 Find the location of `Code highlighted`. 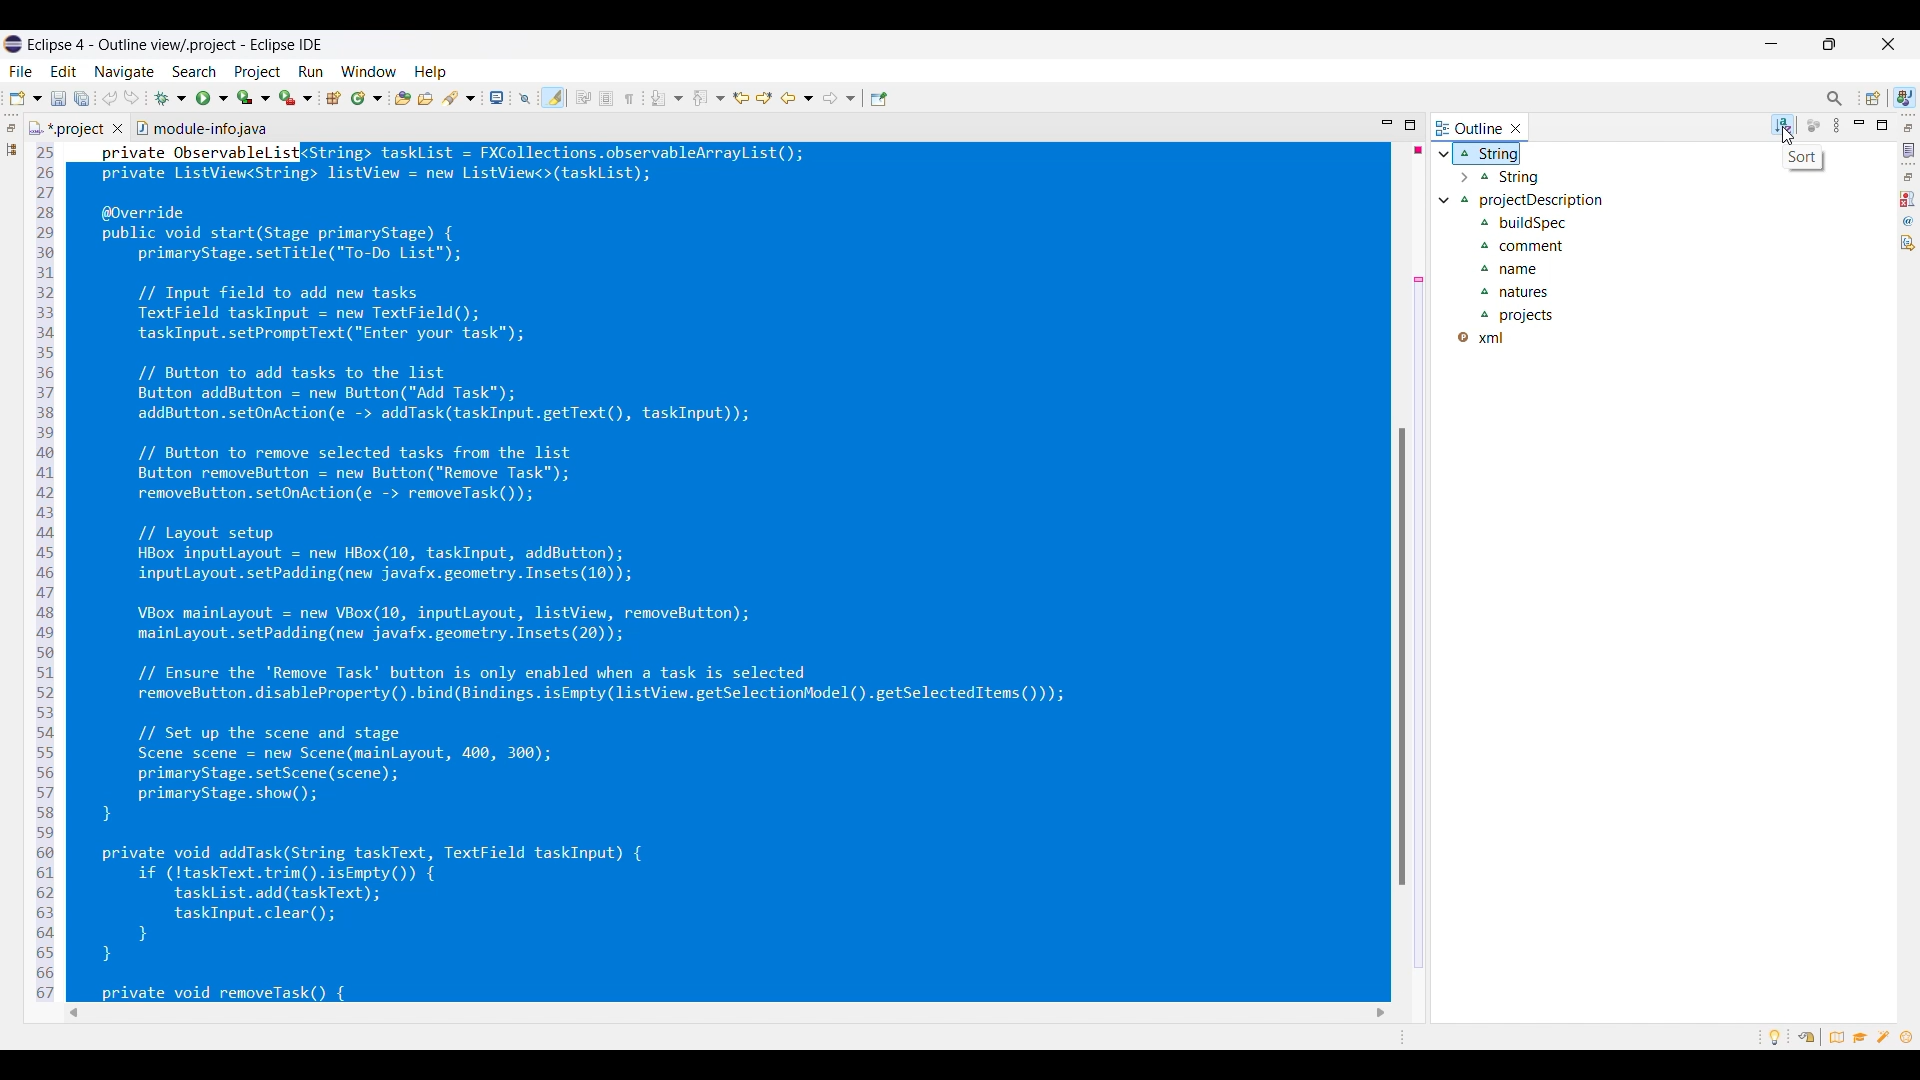

Code highlighted is located at coordinates (733, 572).